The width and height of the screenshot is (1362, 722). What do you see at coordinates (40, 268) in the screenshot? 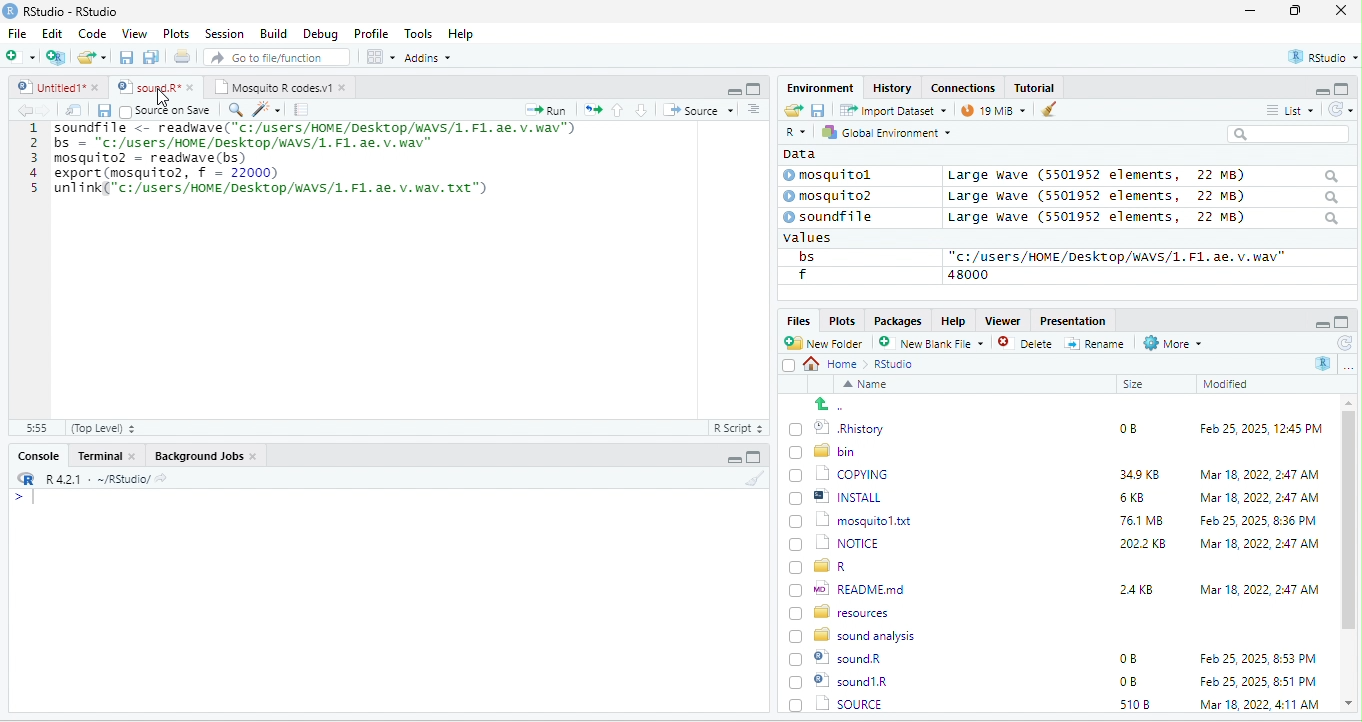
I see `line number` at bounding box center [40, 268].